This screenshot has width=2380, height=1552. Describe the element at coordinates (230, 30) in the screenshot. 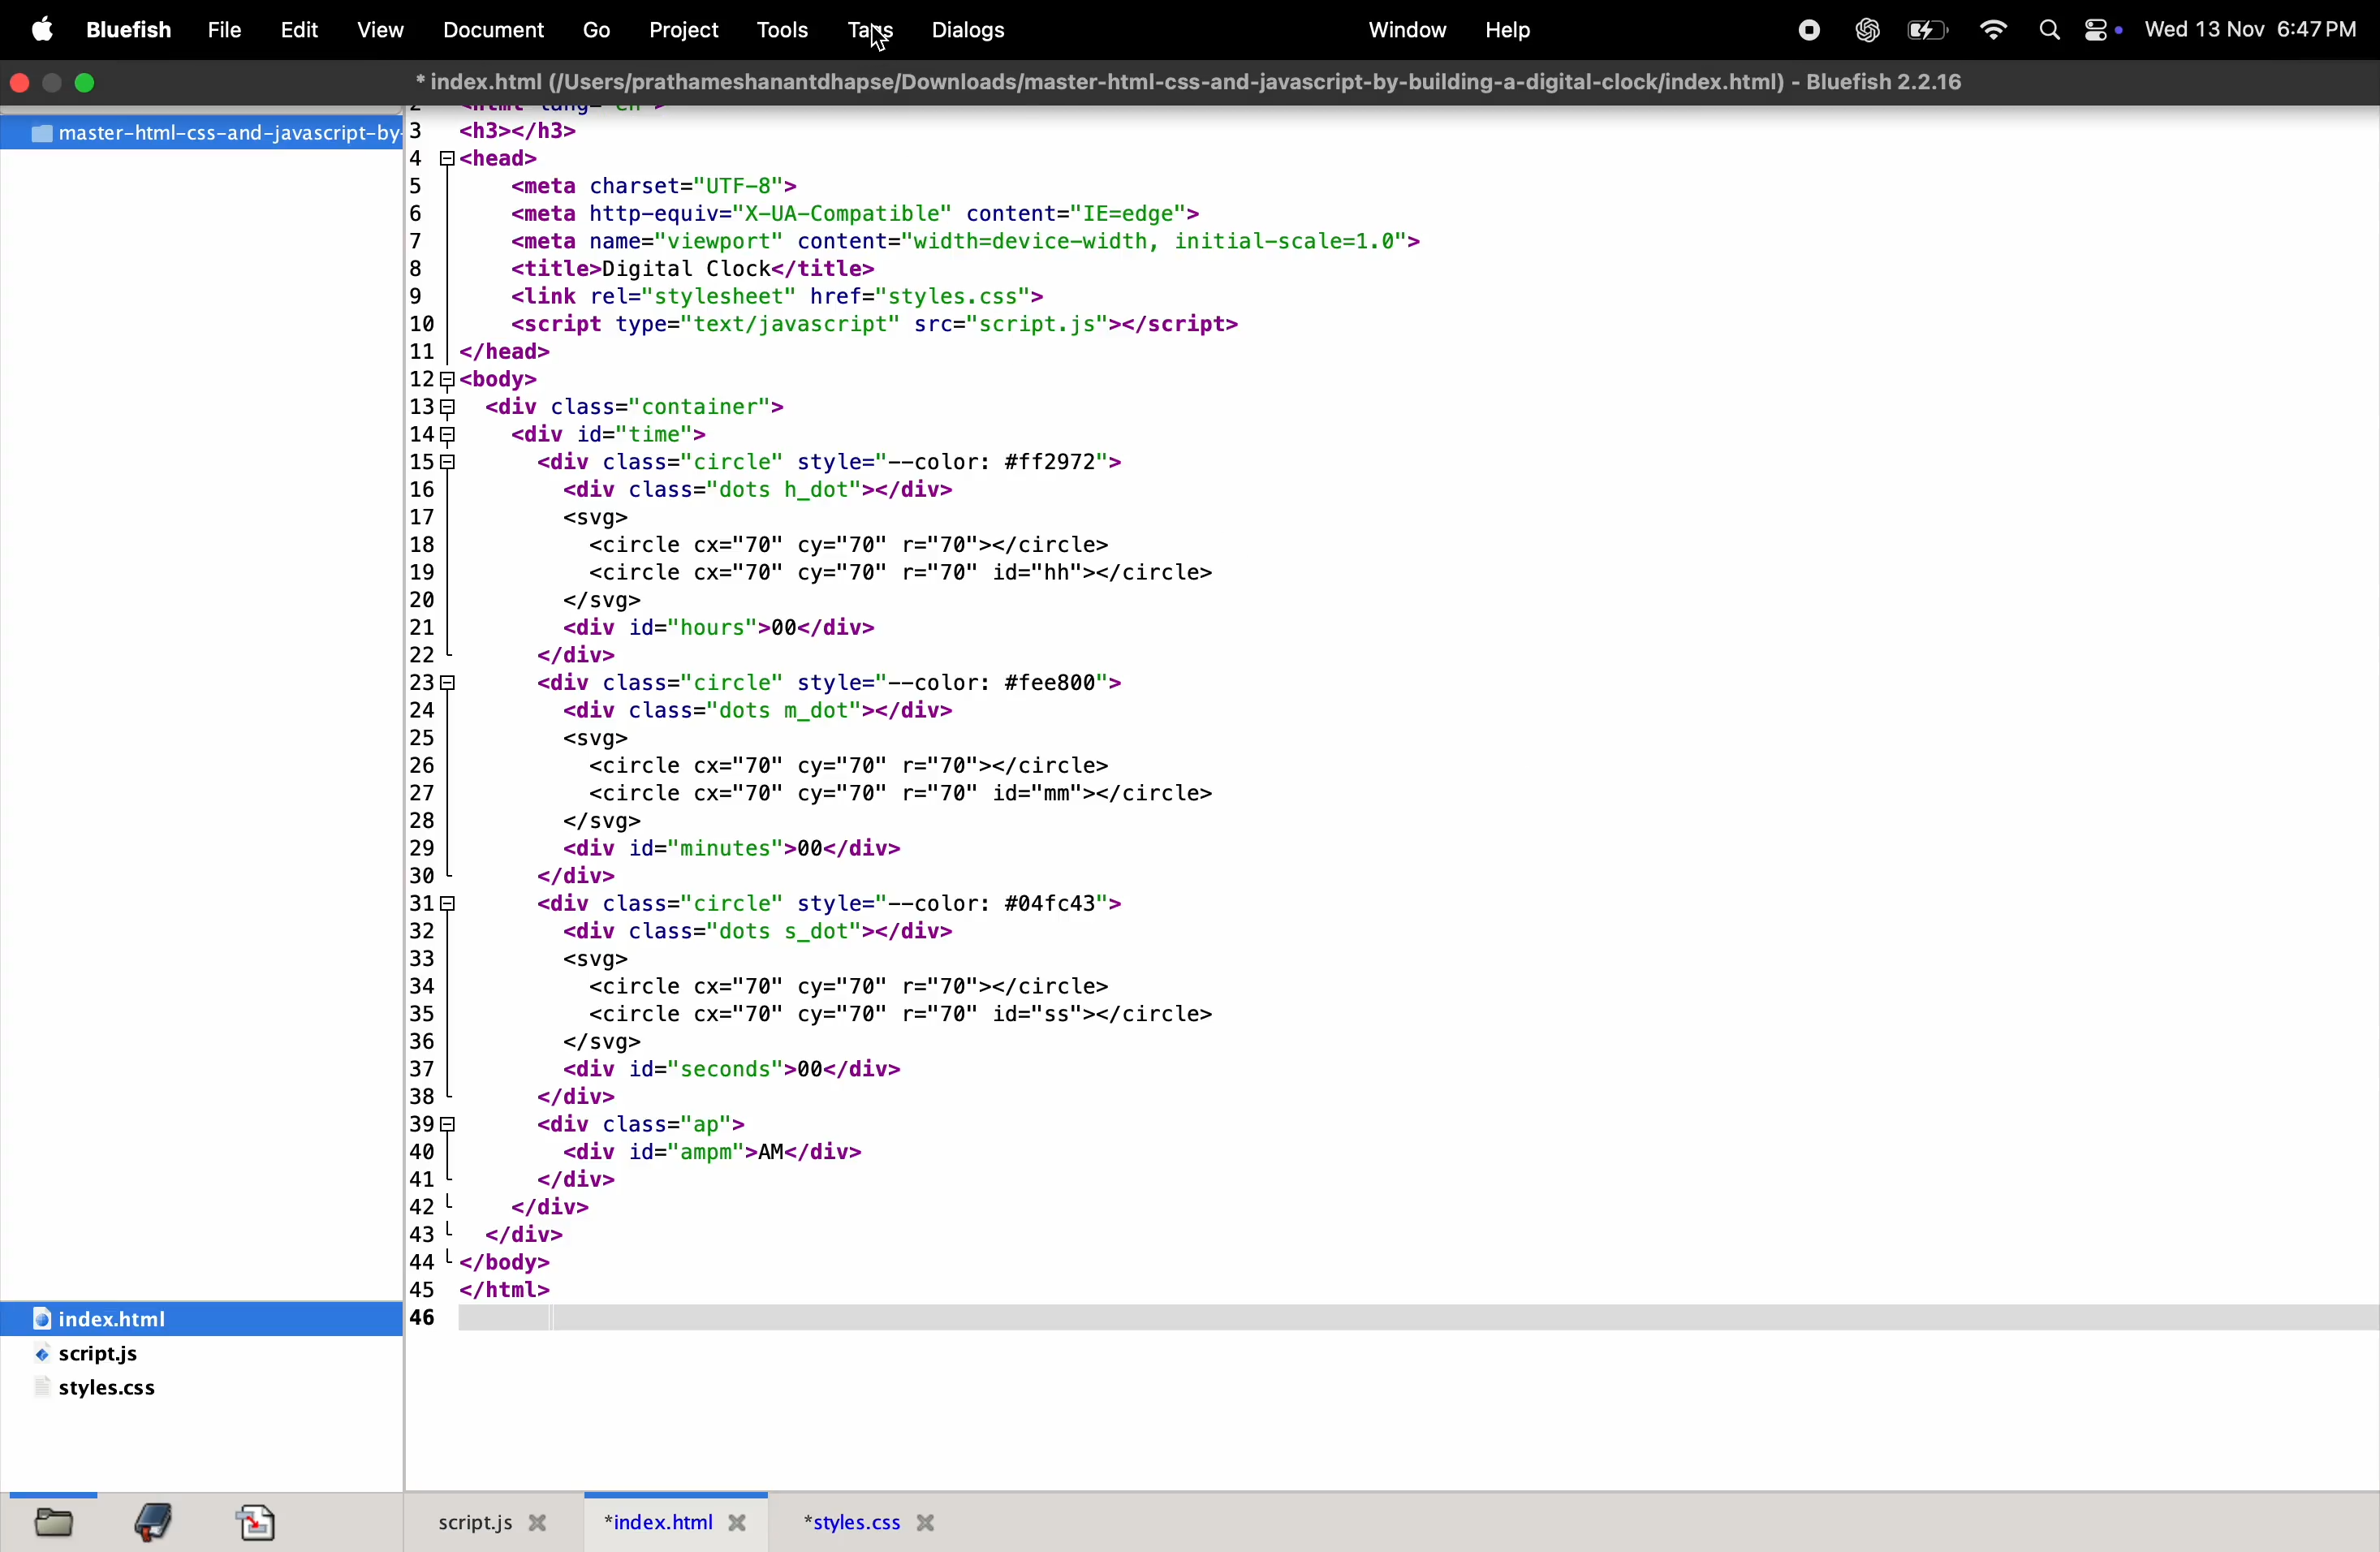

I see `File` at that location.